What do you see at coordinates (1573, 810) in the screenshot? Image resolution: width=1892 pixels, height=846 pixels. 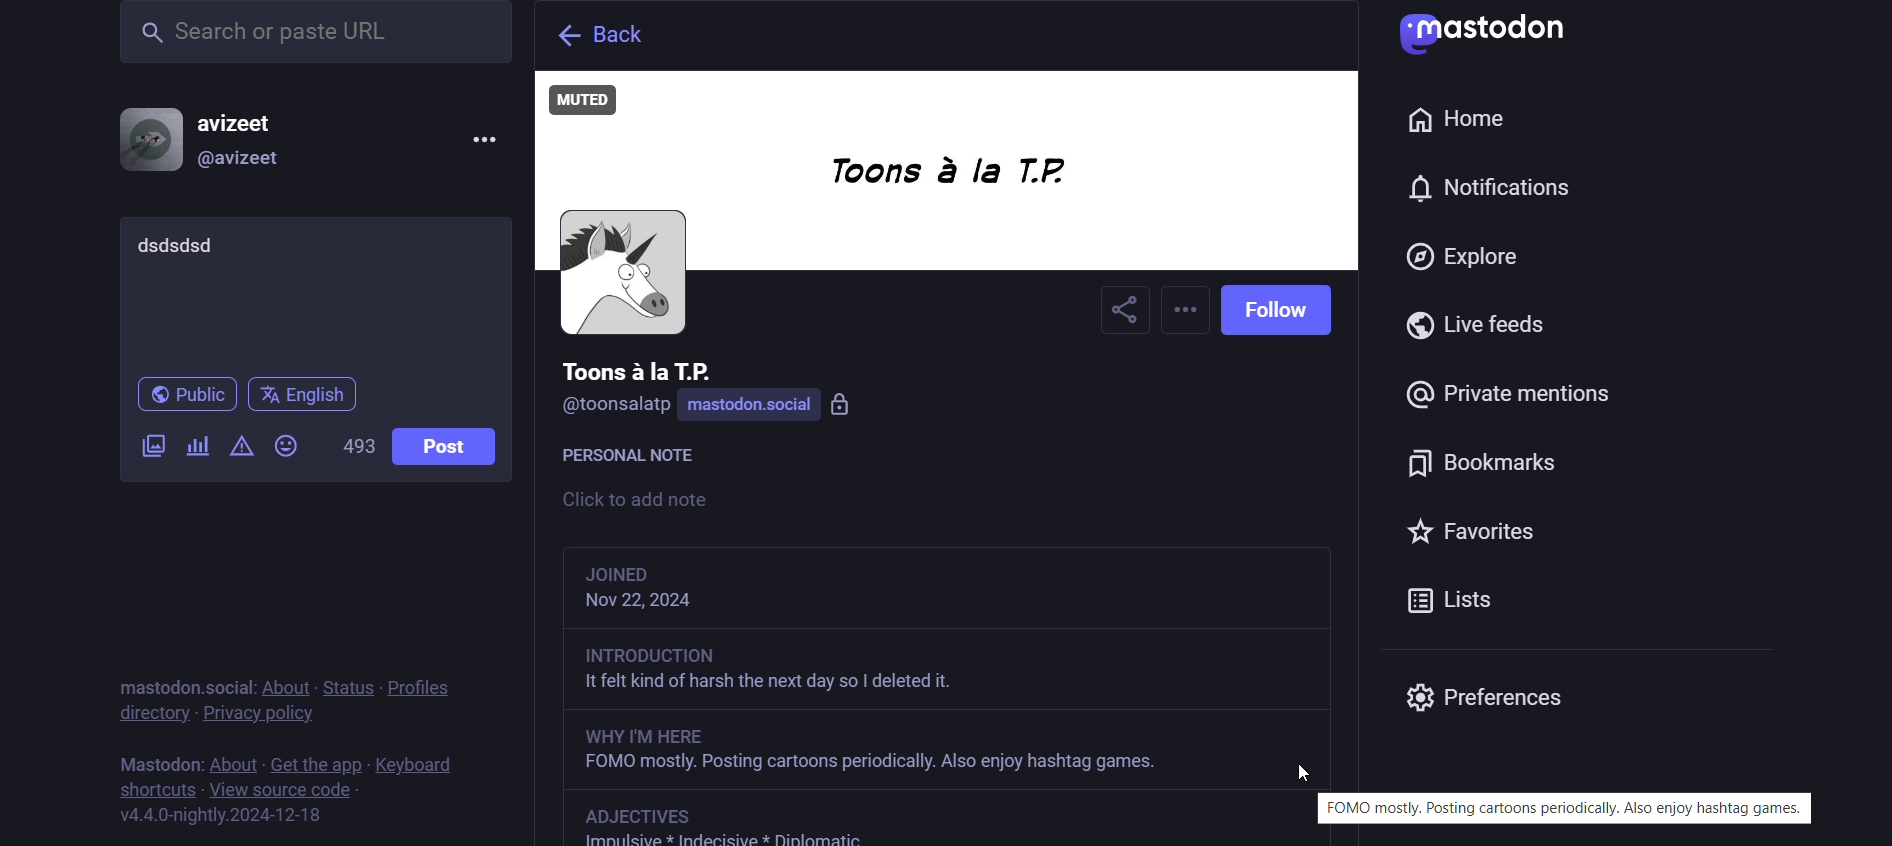 I see `text` at bounding box center [1573, 810].